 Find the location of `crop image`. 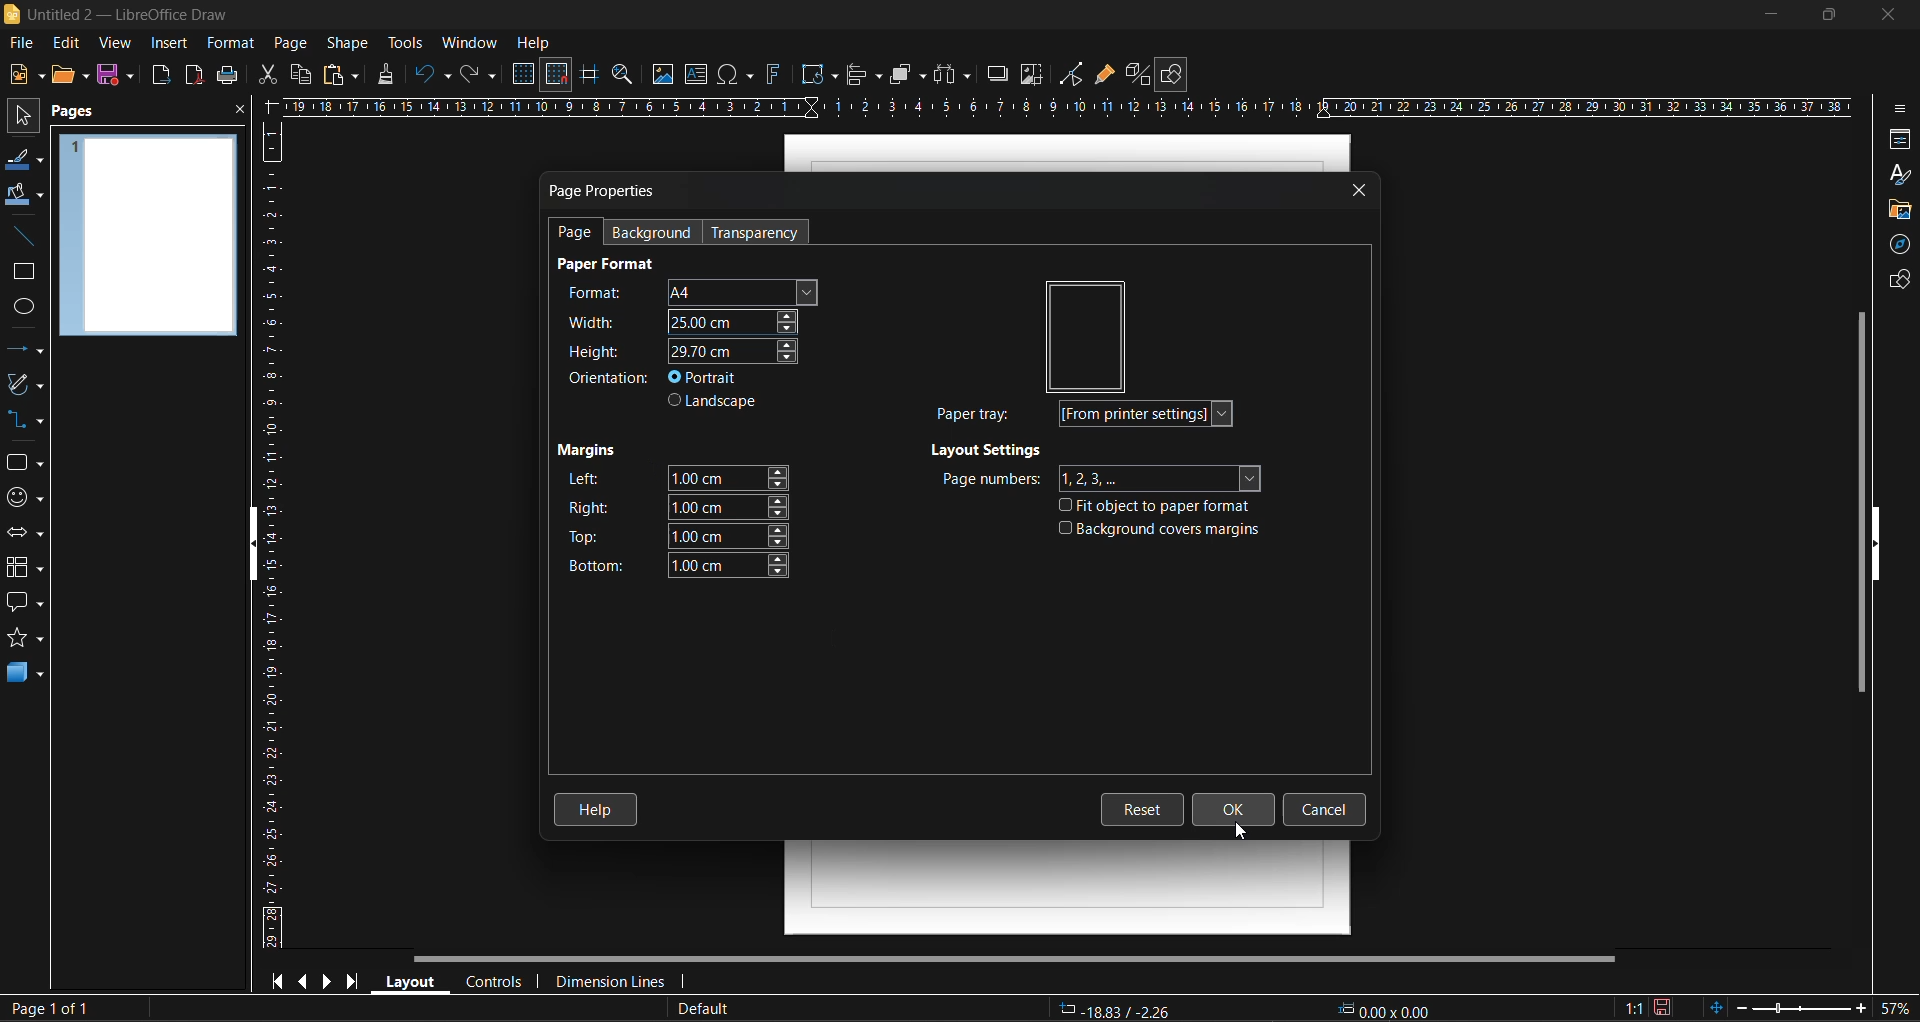

crop image is located at coordinates (1031, 77).